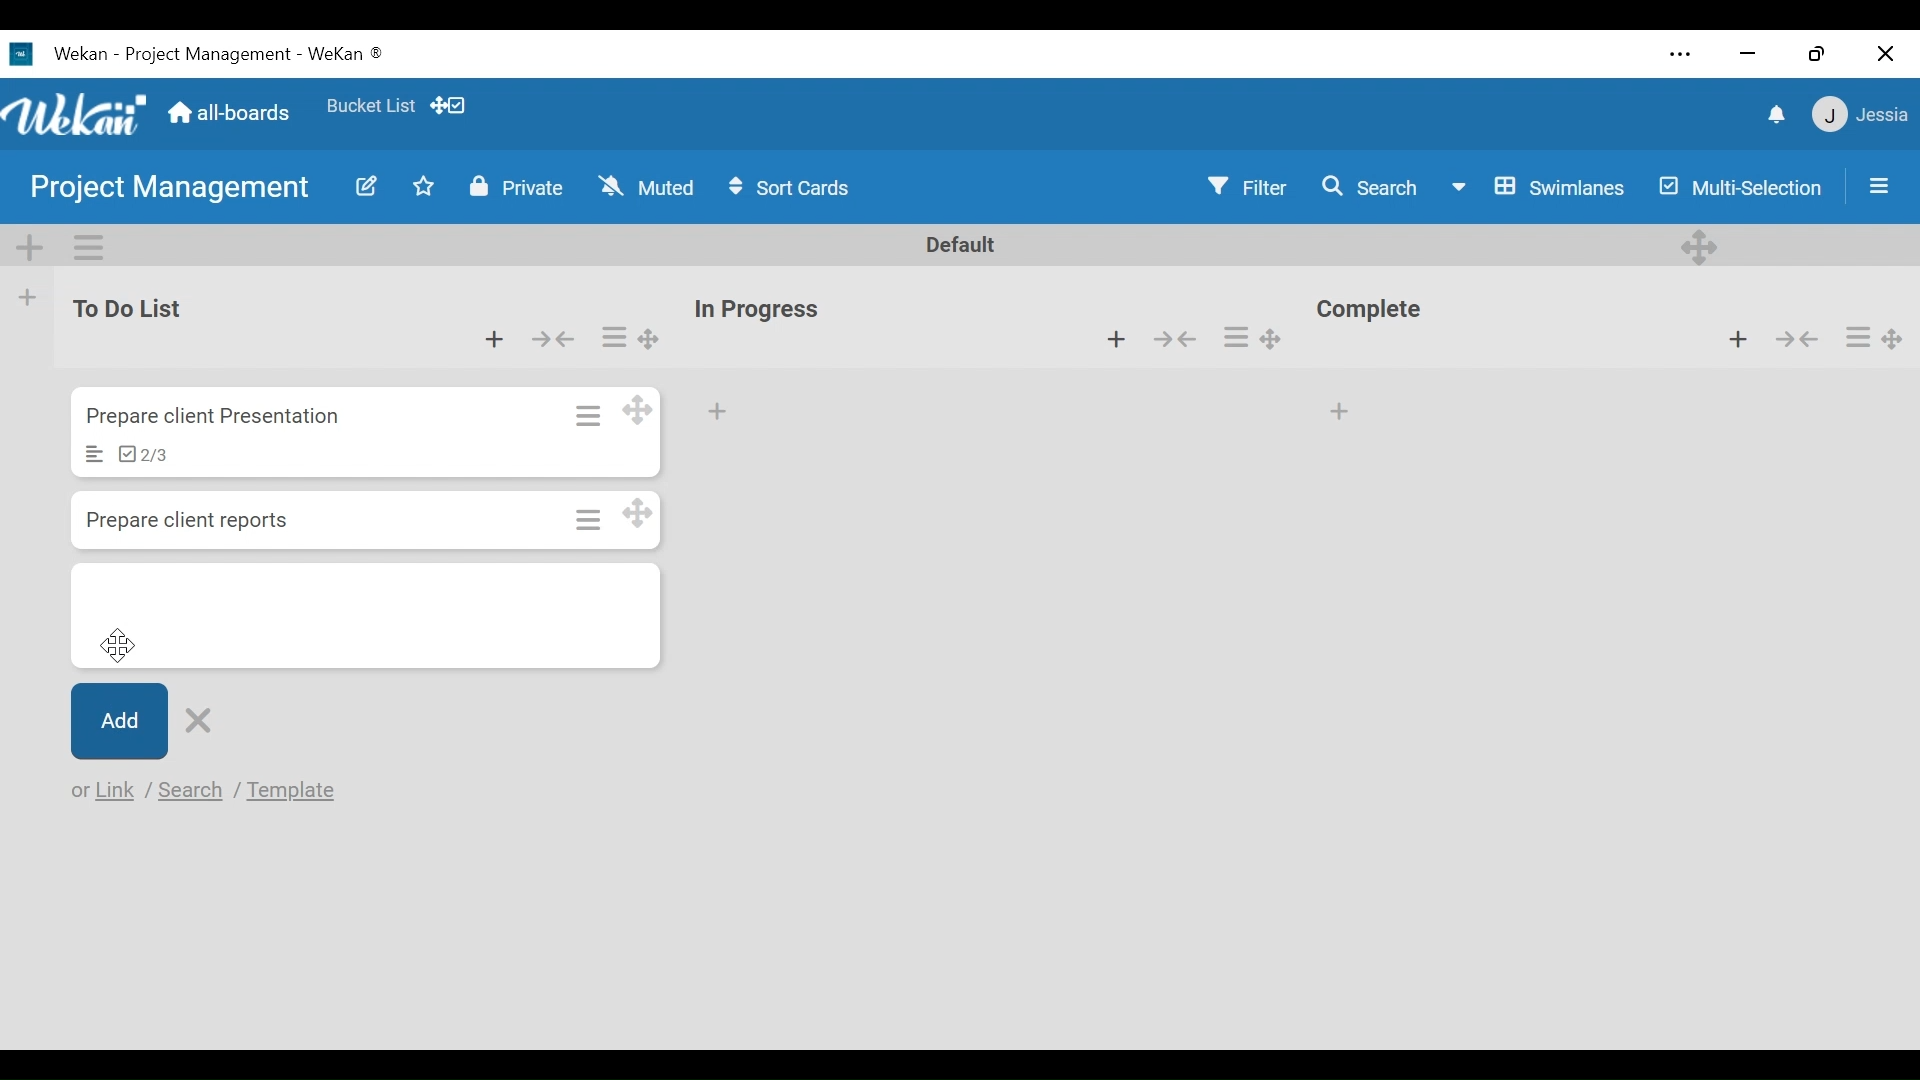  What do you see at coordinates (1702, 245) in the screenshot?
I see `Desktop drag handles` at bounding box center [1702, 245].